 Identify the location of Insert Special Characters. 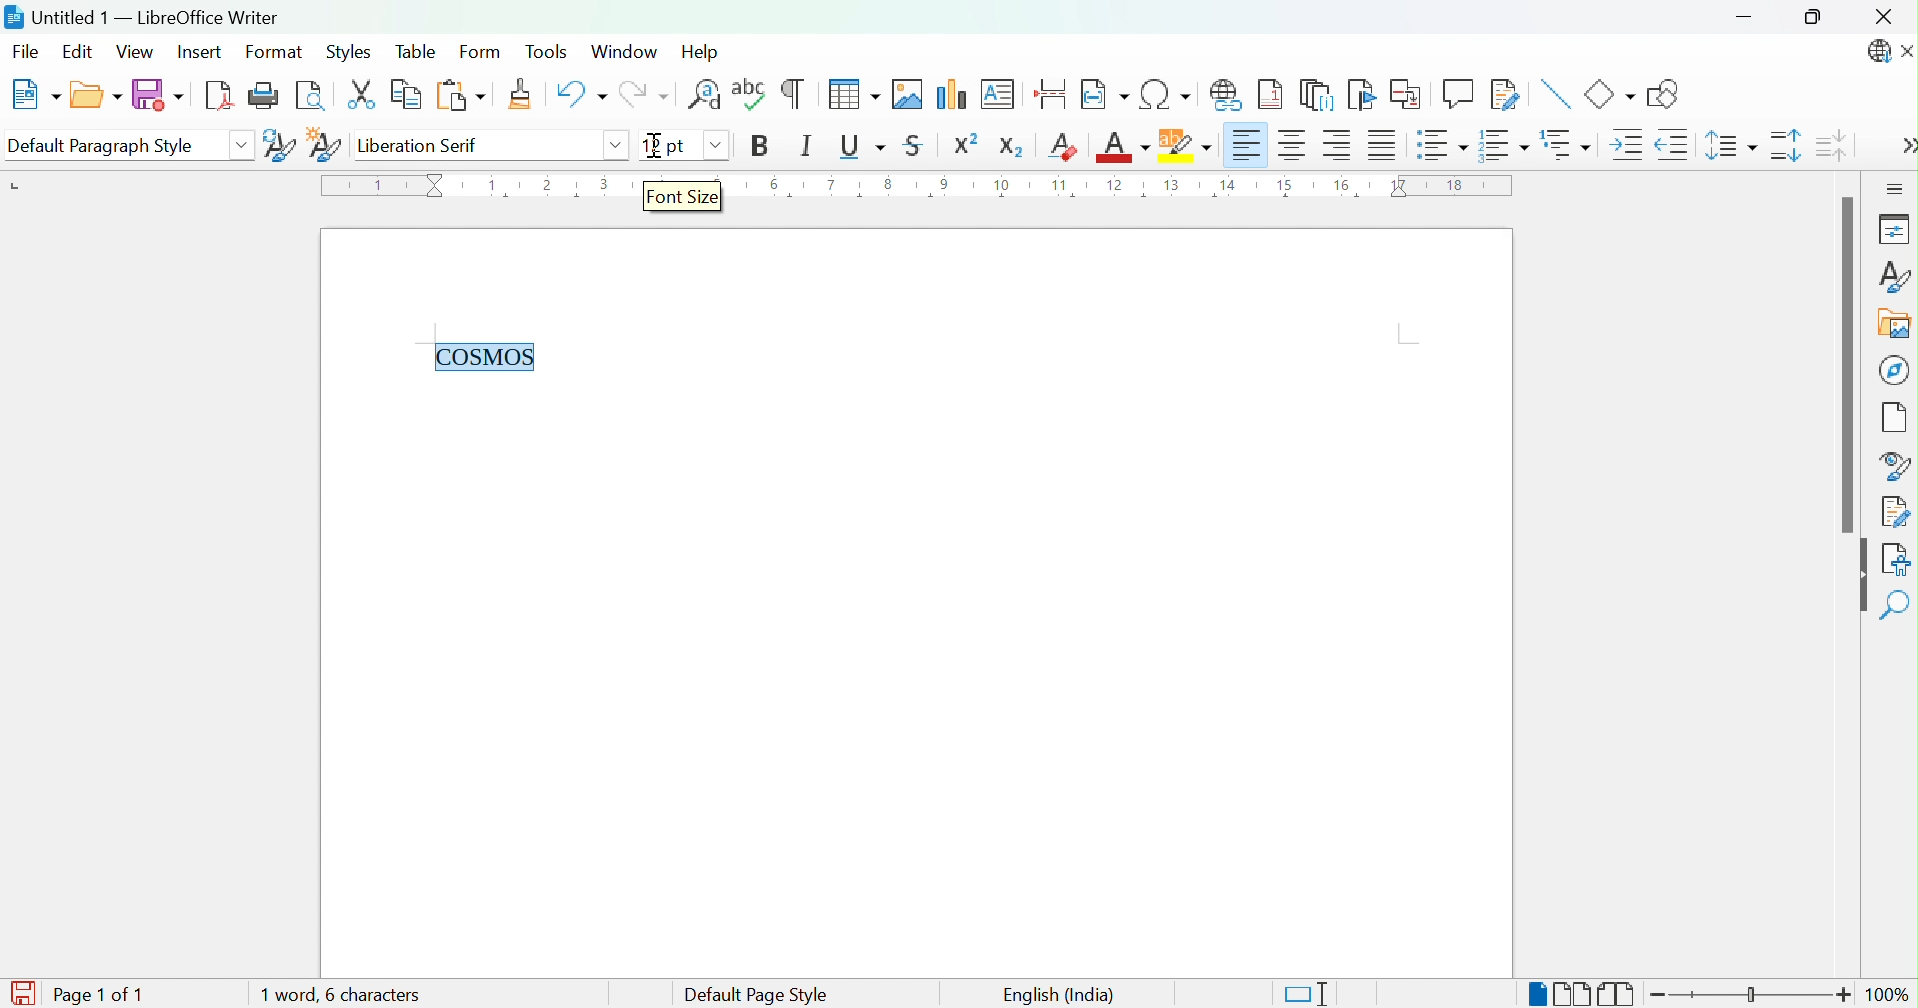
(1167, 95).